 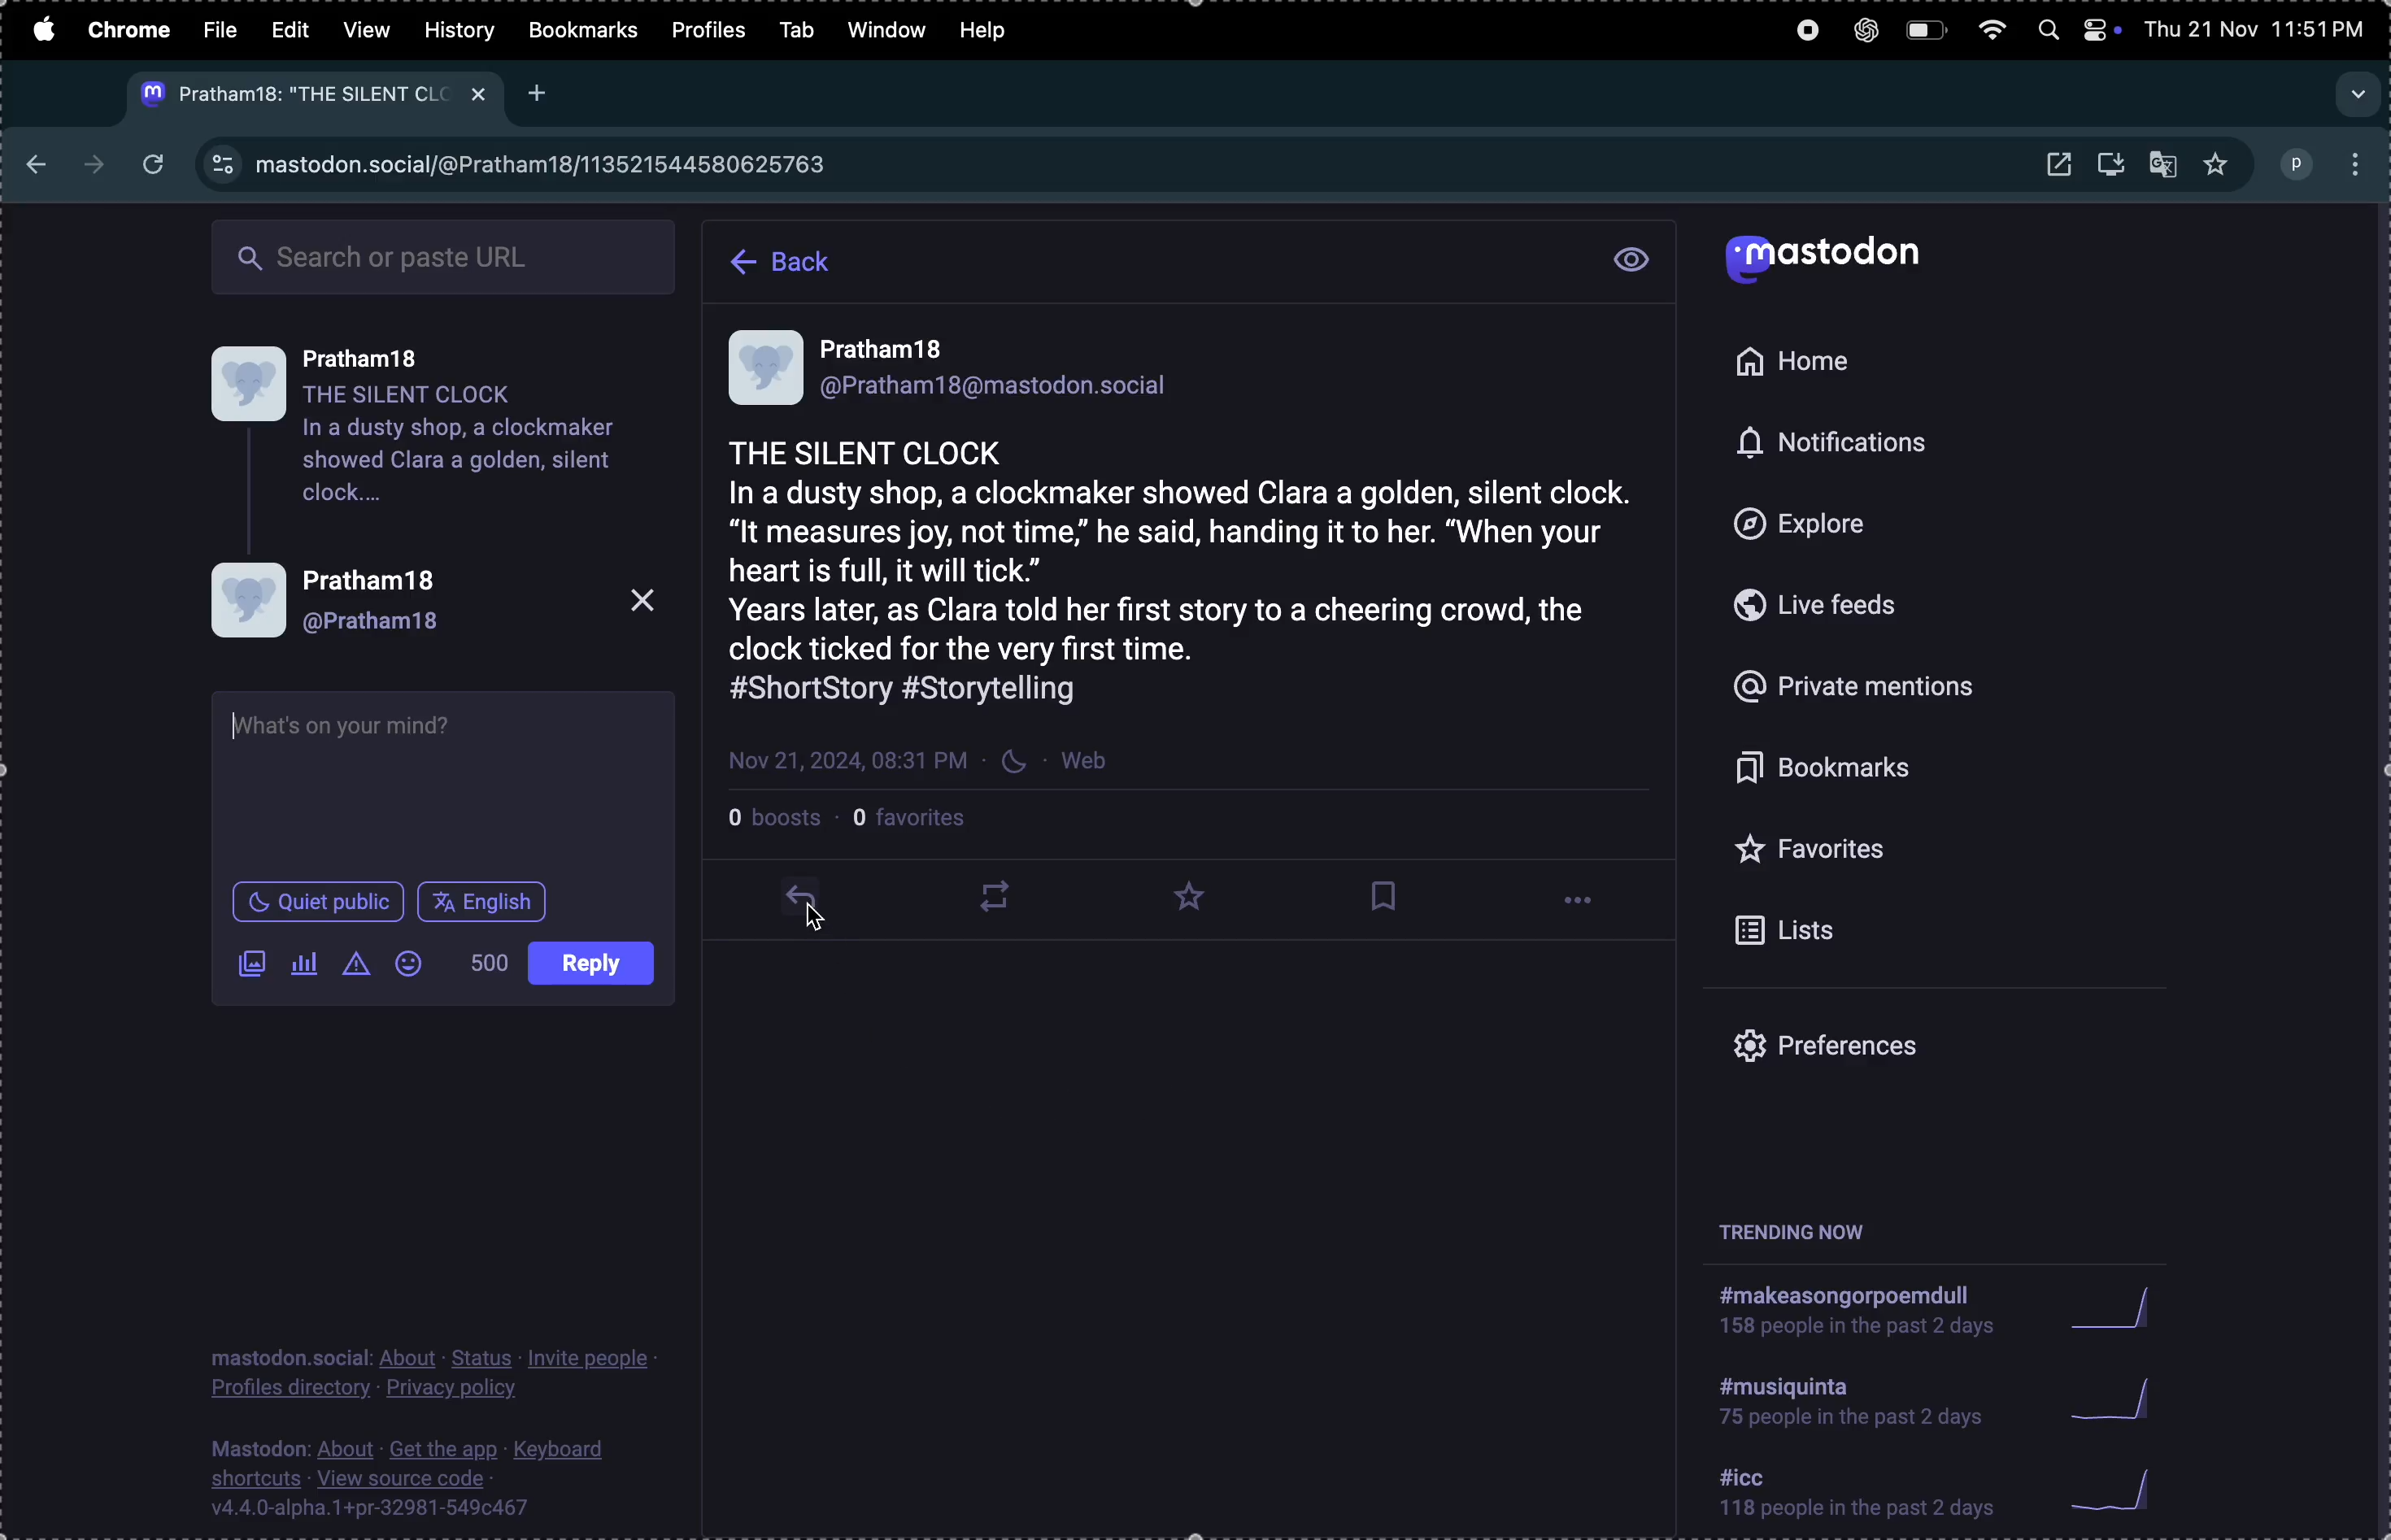 What do you see at coordinates (1994, 31) in the screenshot?
I see `wifi` at bounding box center [1994, 31].